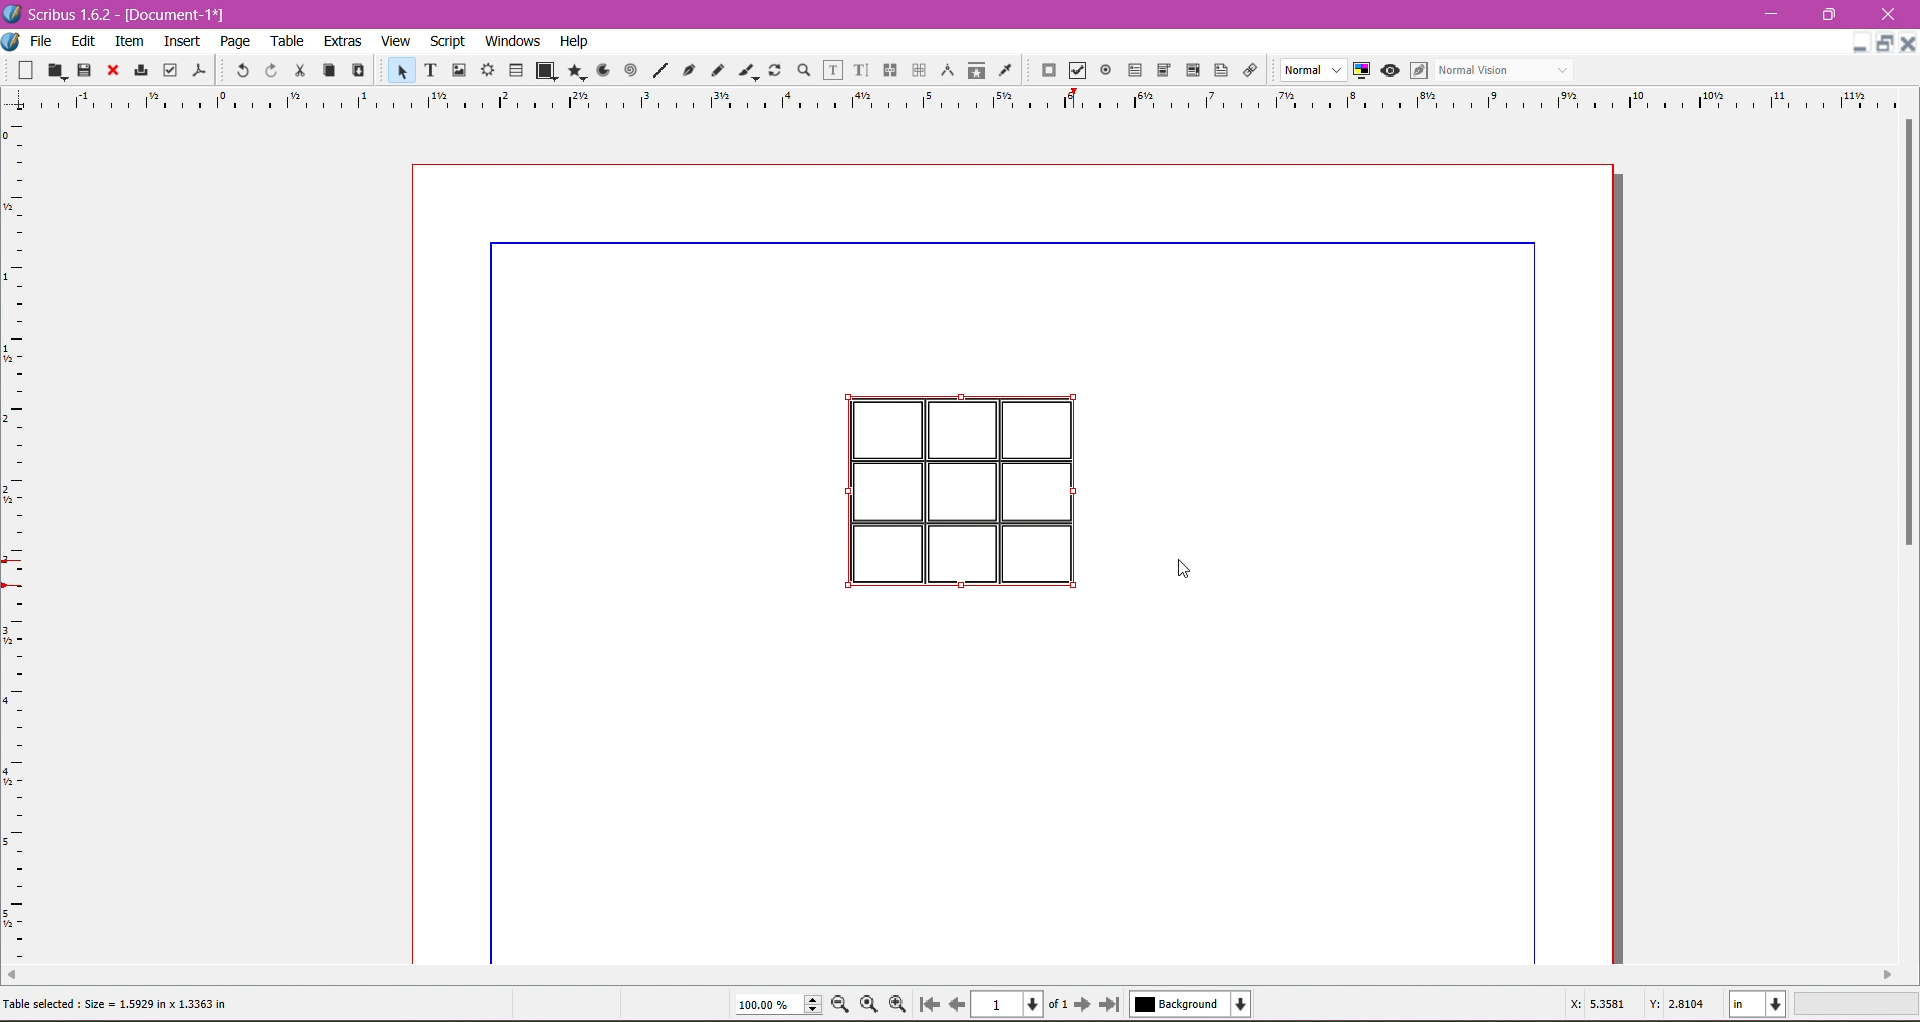 The image size is (1920, 1022). Describe the element at coordinates (202, 66) in the screenshot. I see `Save as PDF` at that location.